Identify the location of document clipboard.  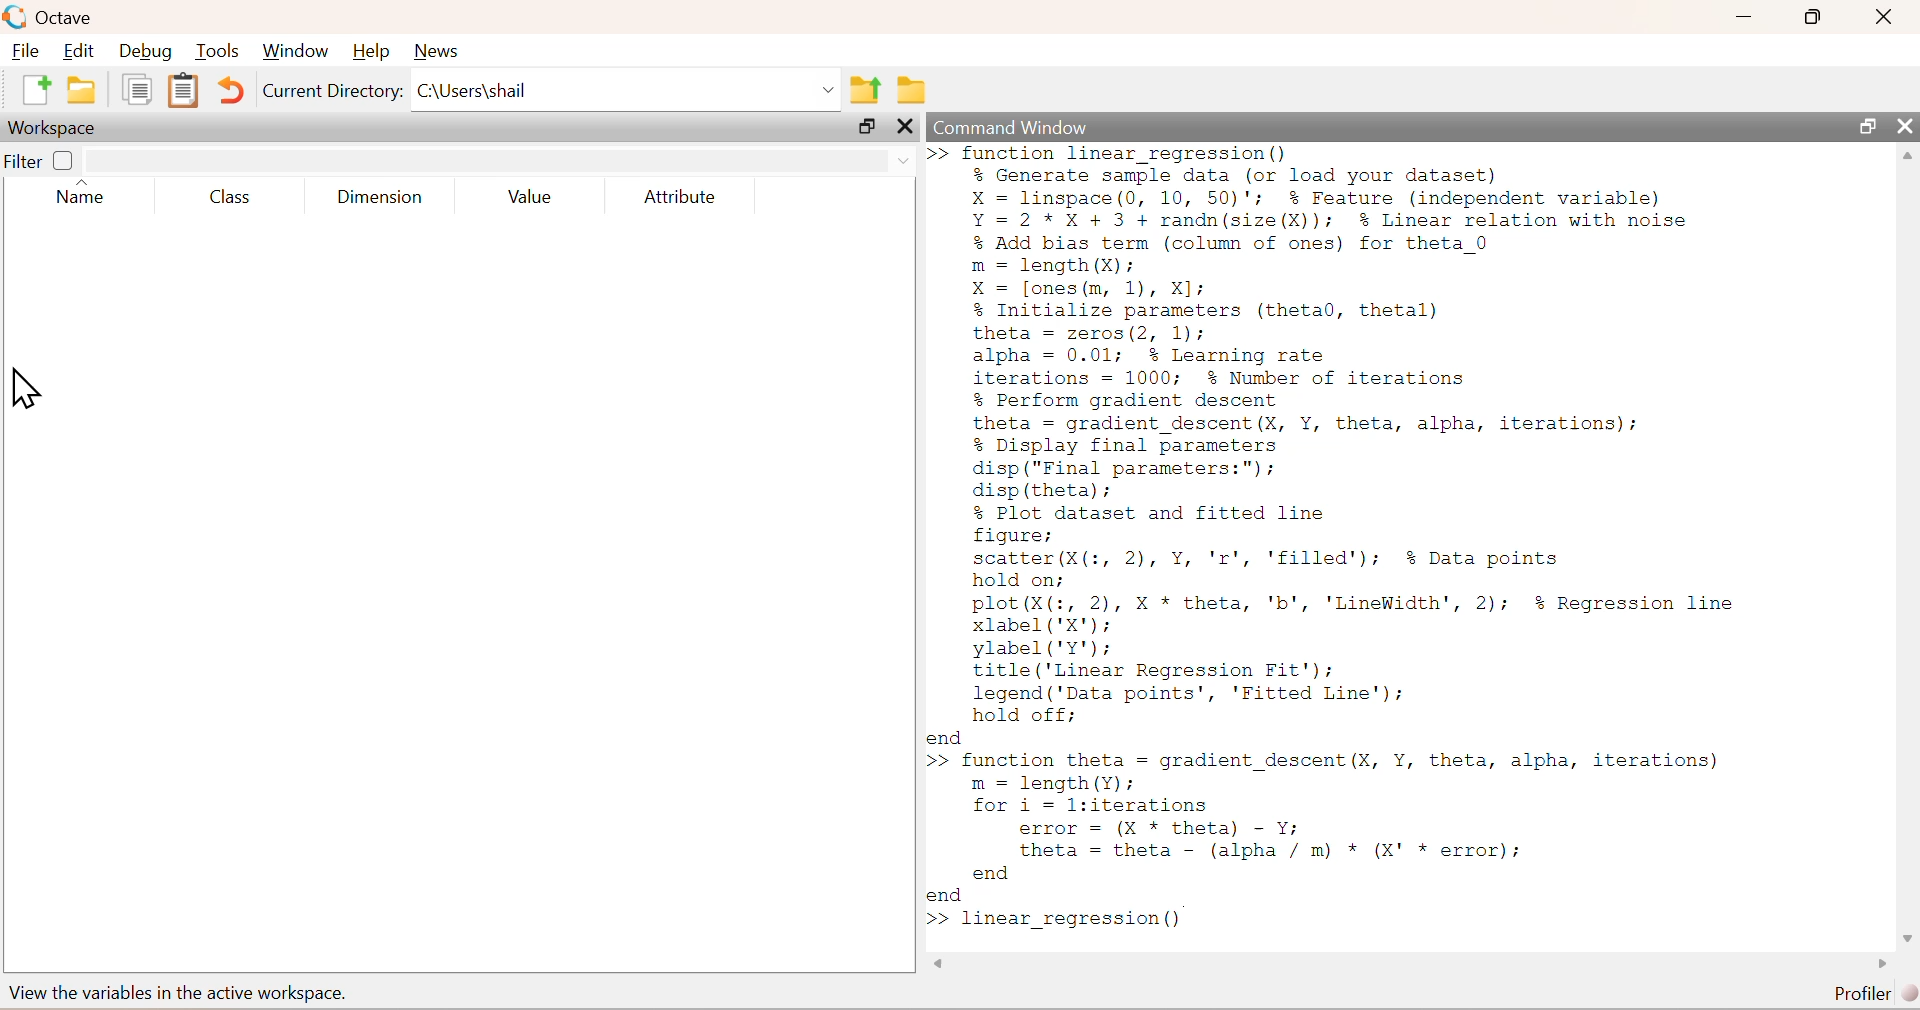
(183, 92).